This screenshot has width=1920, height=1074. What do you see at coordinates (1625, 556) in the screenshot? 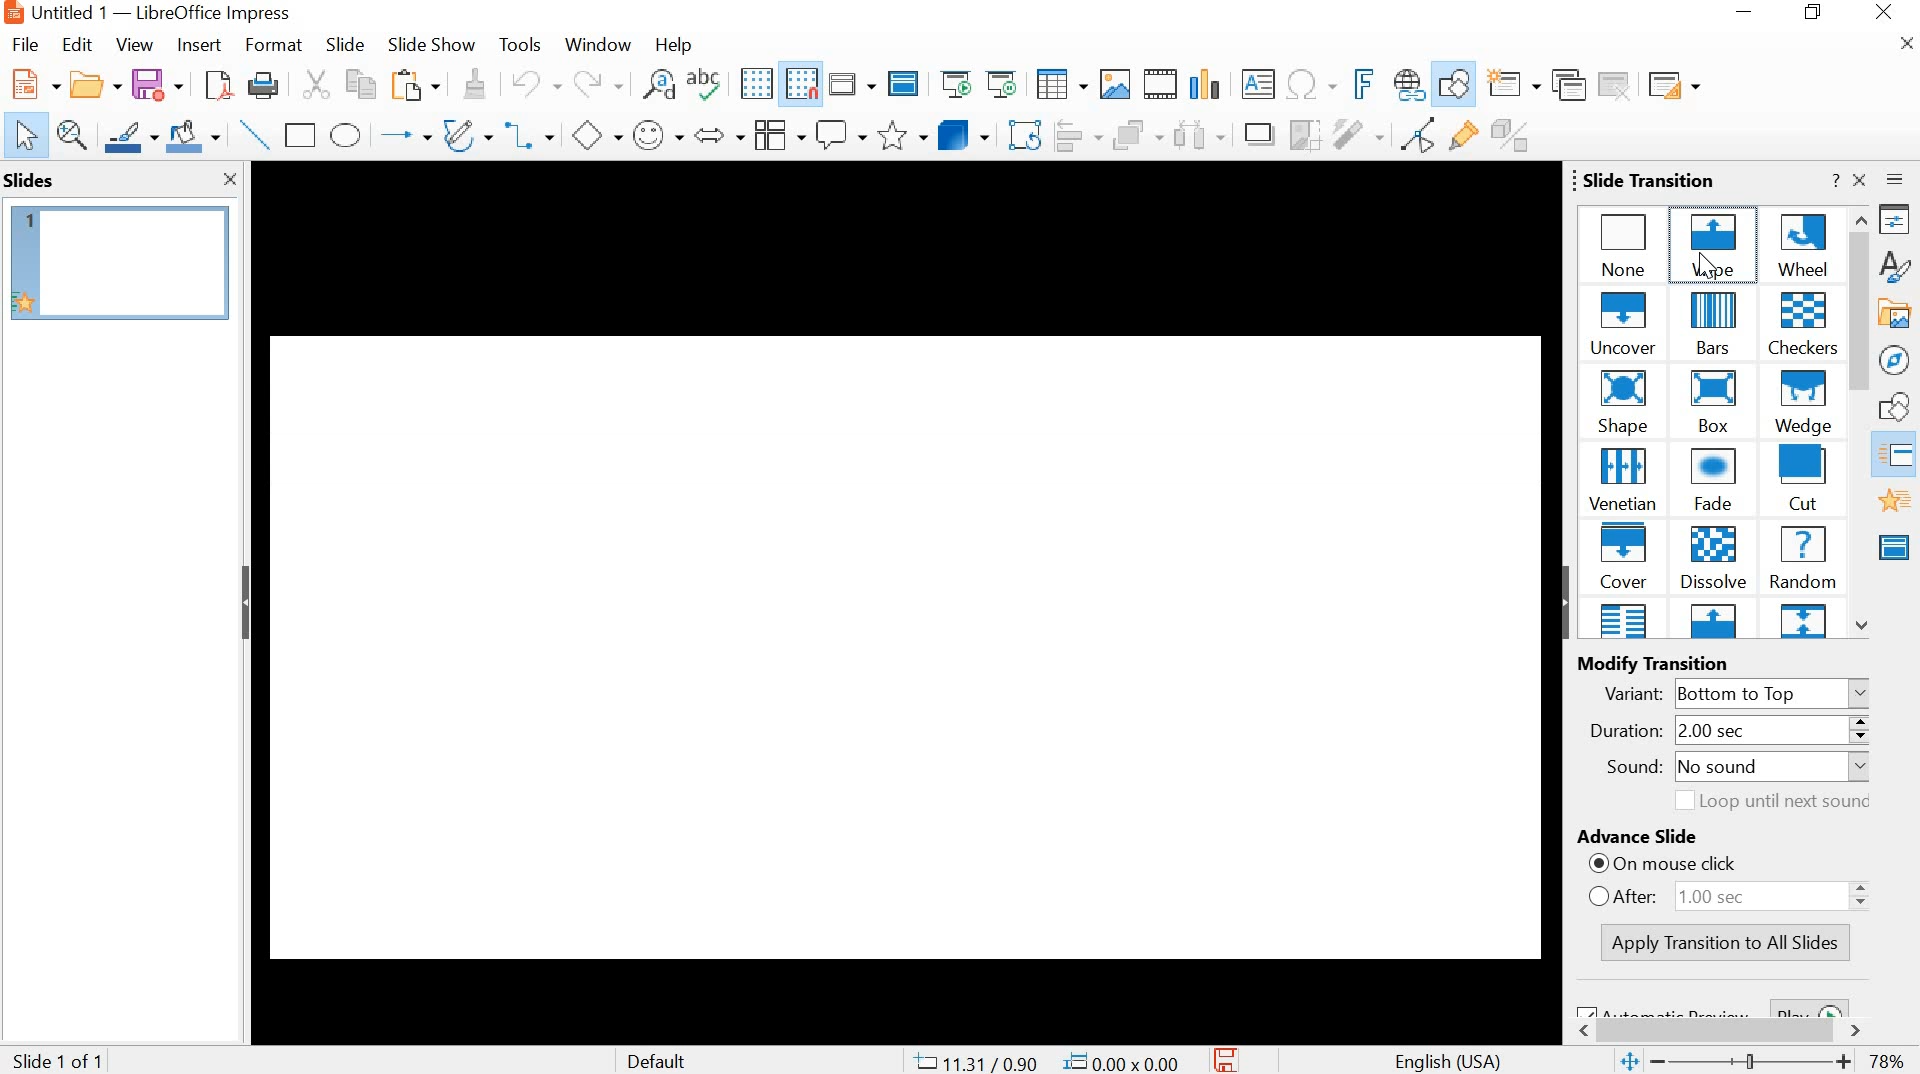
I see `COVER` at bounding box center [1625, 556].